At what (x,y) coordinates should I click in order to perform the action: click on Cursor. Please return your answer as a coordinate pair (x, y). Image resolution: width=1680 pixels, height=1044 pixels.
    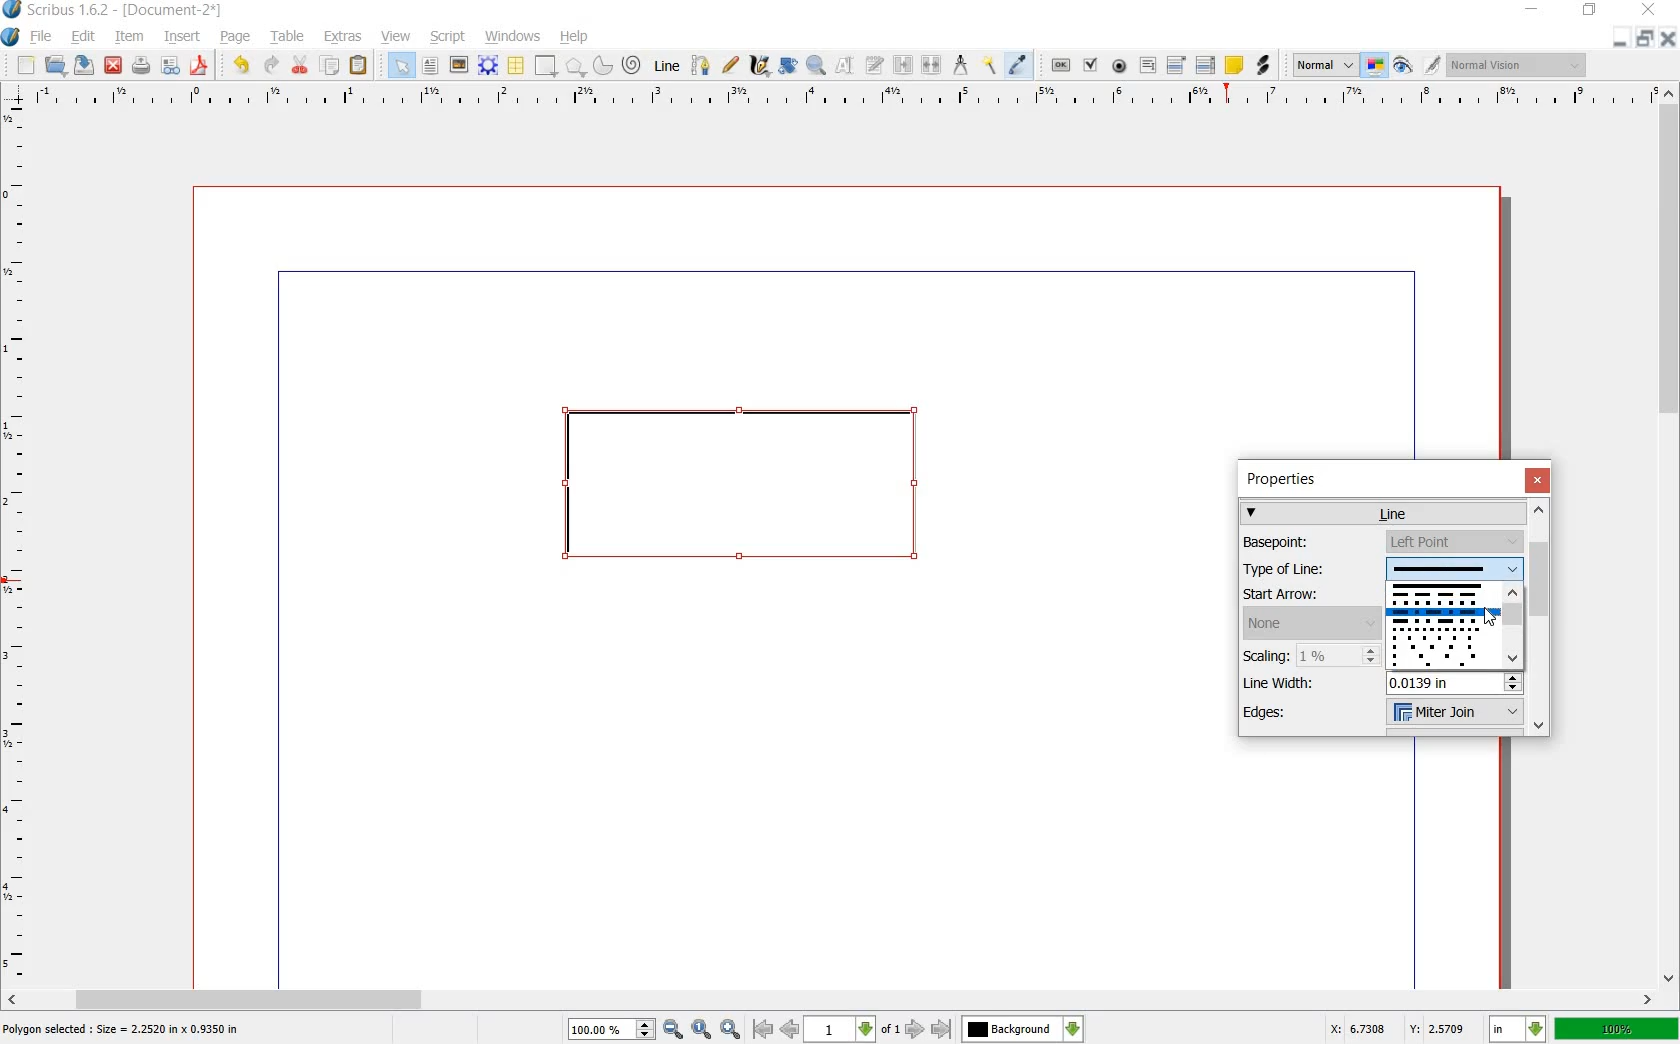
    Looking at the image, I should click on (1491, 618).